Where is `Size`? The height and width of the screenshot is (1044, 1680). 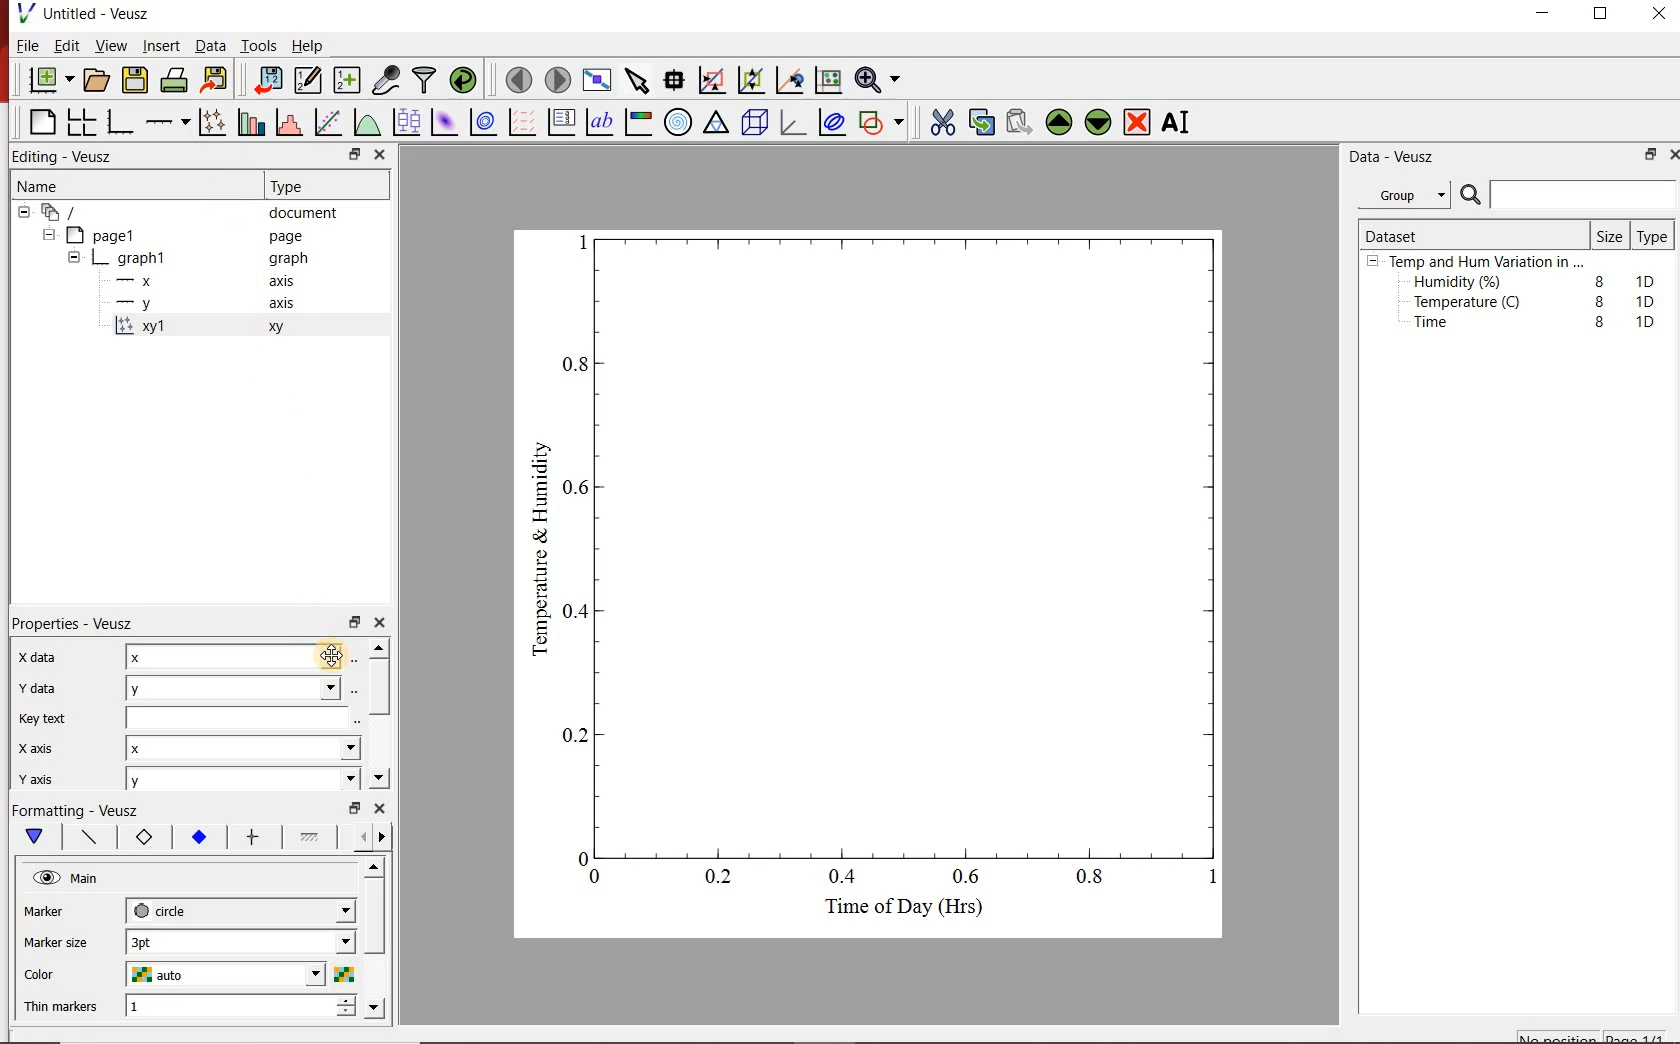 Size is located at coordinates (1608, 235).